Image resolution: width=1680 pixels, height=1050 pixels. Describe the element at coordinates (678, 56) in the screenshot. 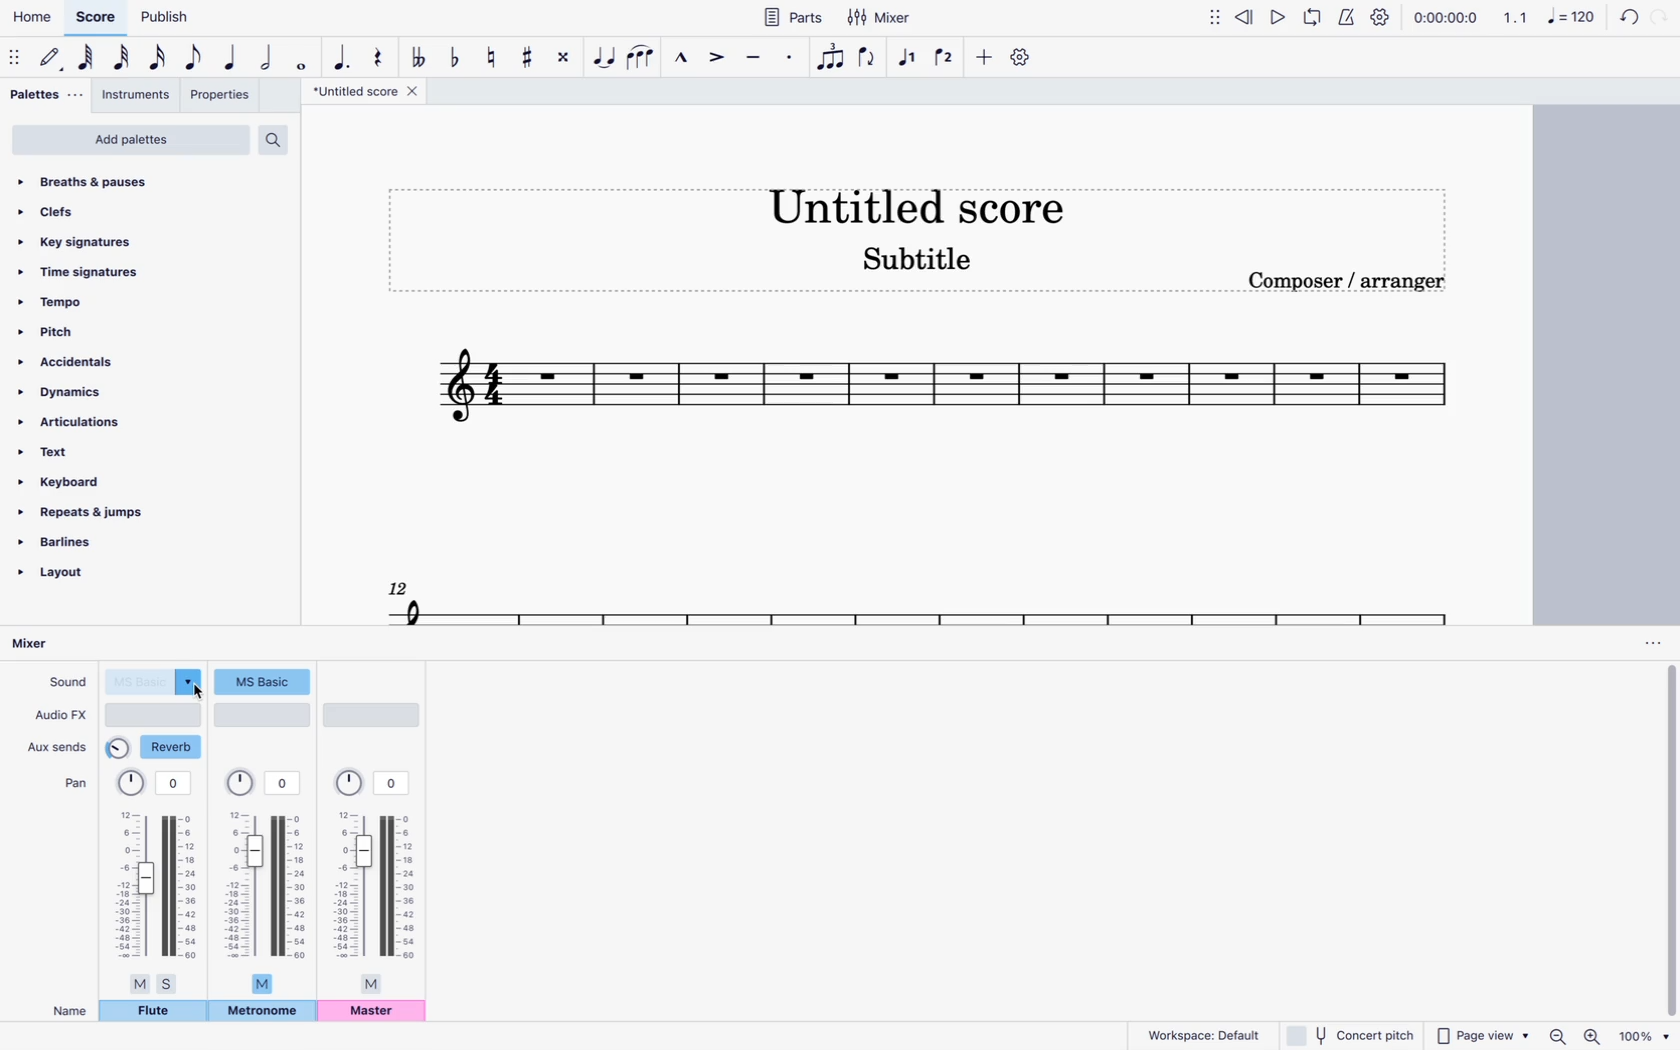

I see `marcato` at that location.